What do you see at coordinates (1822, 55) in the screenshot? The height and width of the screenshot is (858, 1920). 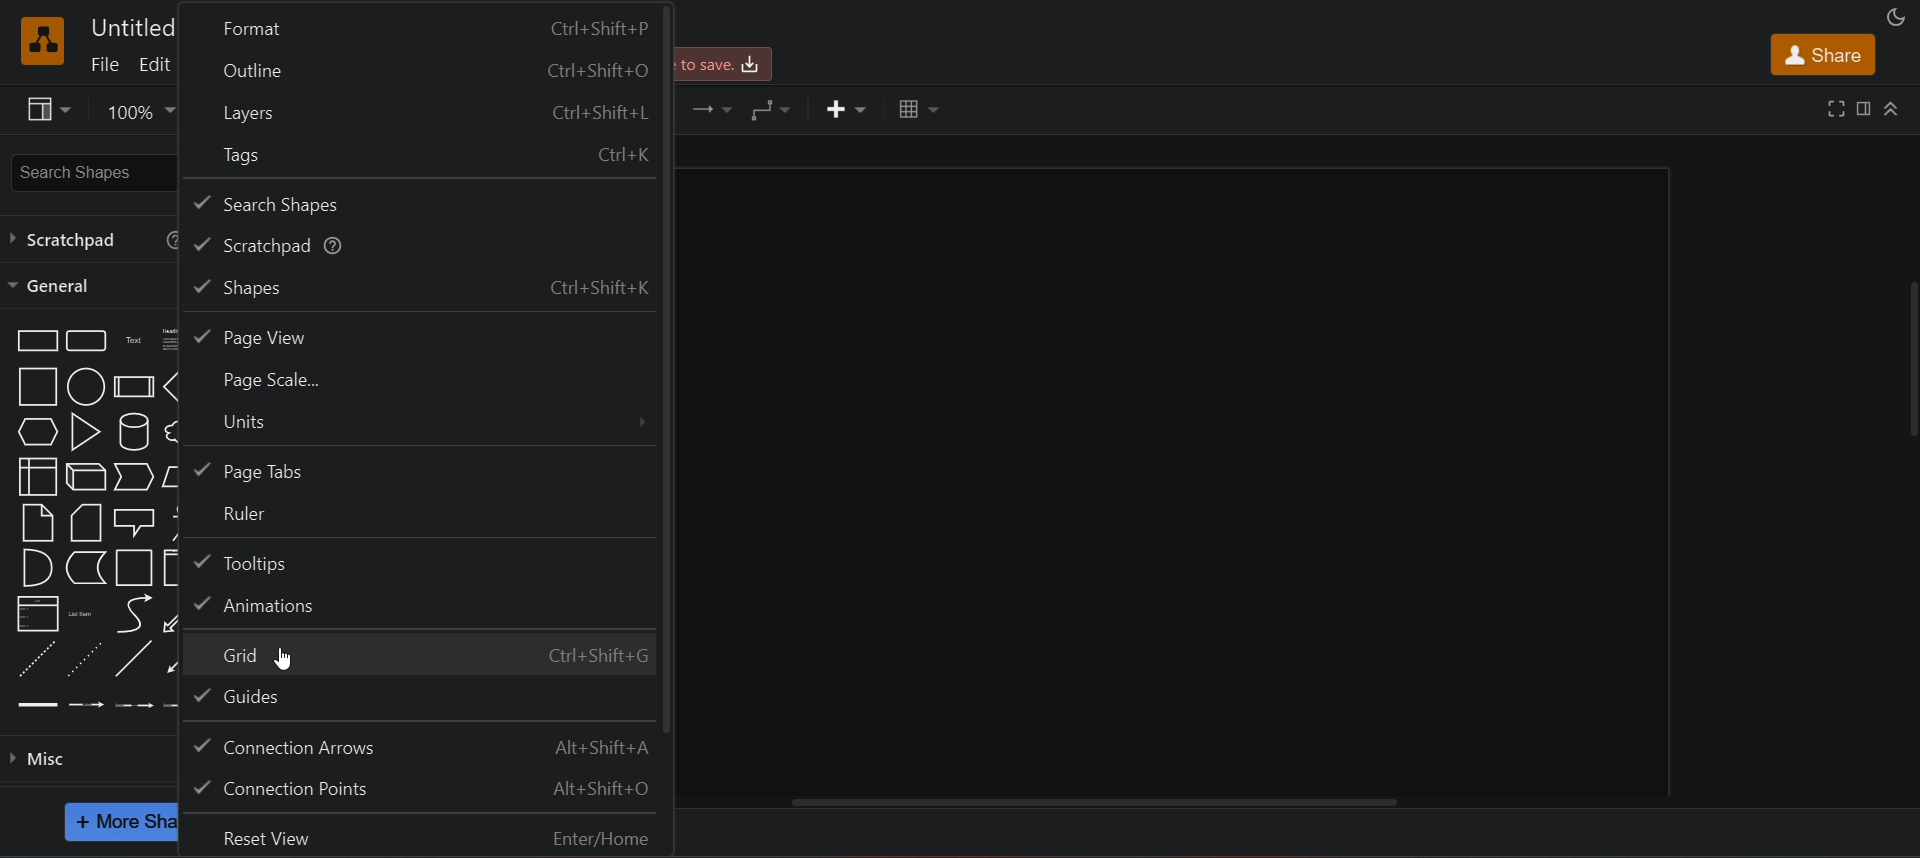 I see `share` at bounding box center [1822, 55].